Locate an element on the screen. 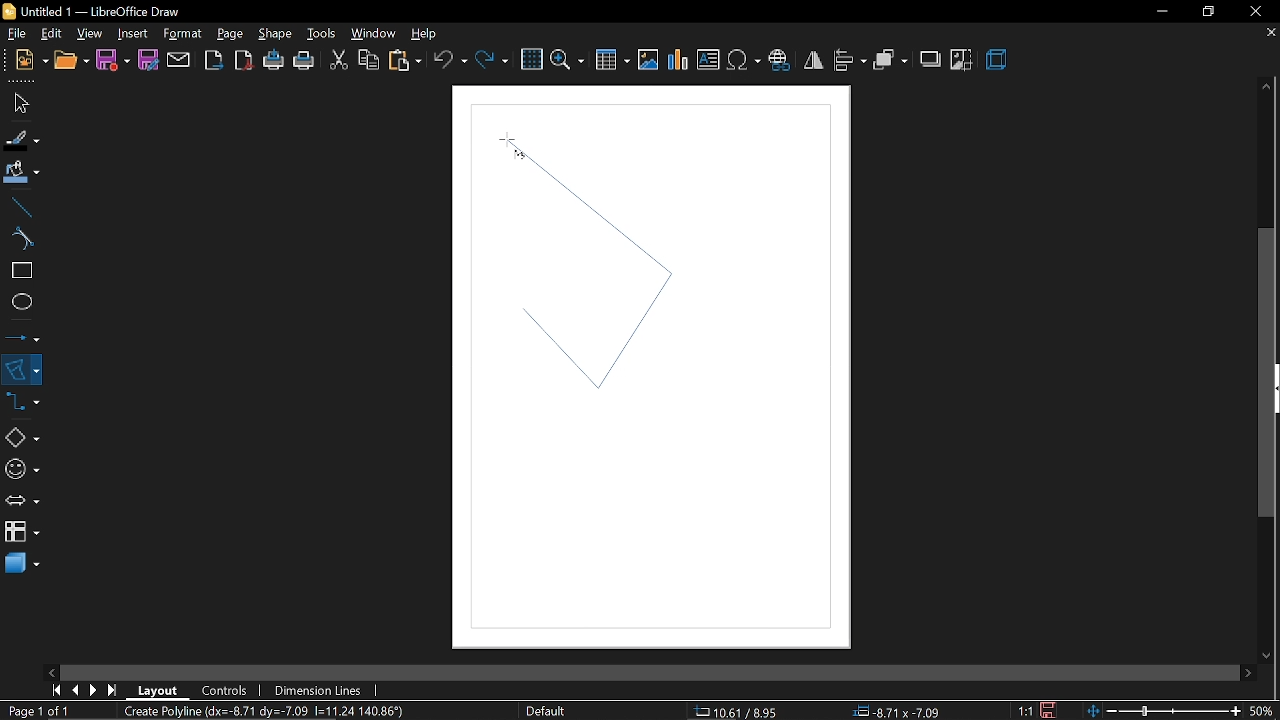 Image resolution: width=1280 pixels, height=720 pixels. controls is located at coordinates (228, 689).